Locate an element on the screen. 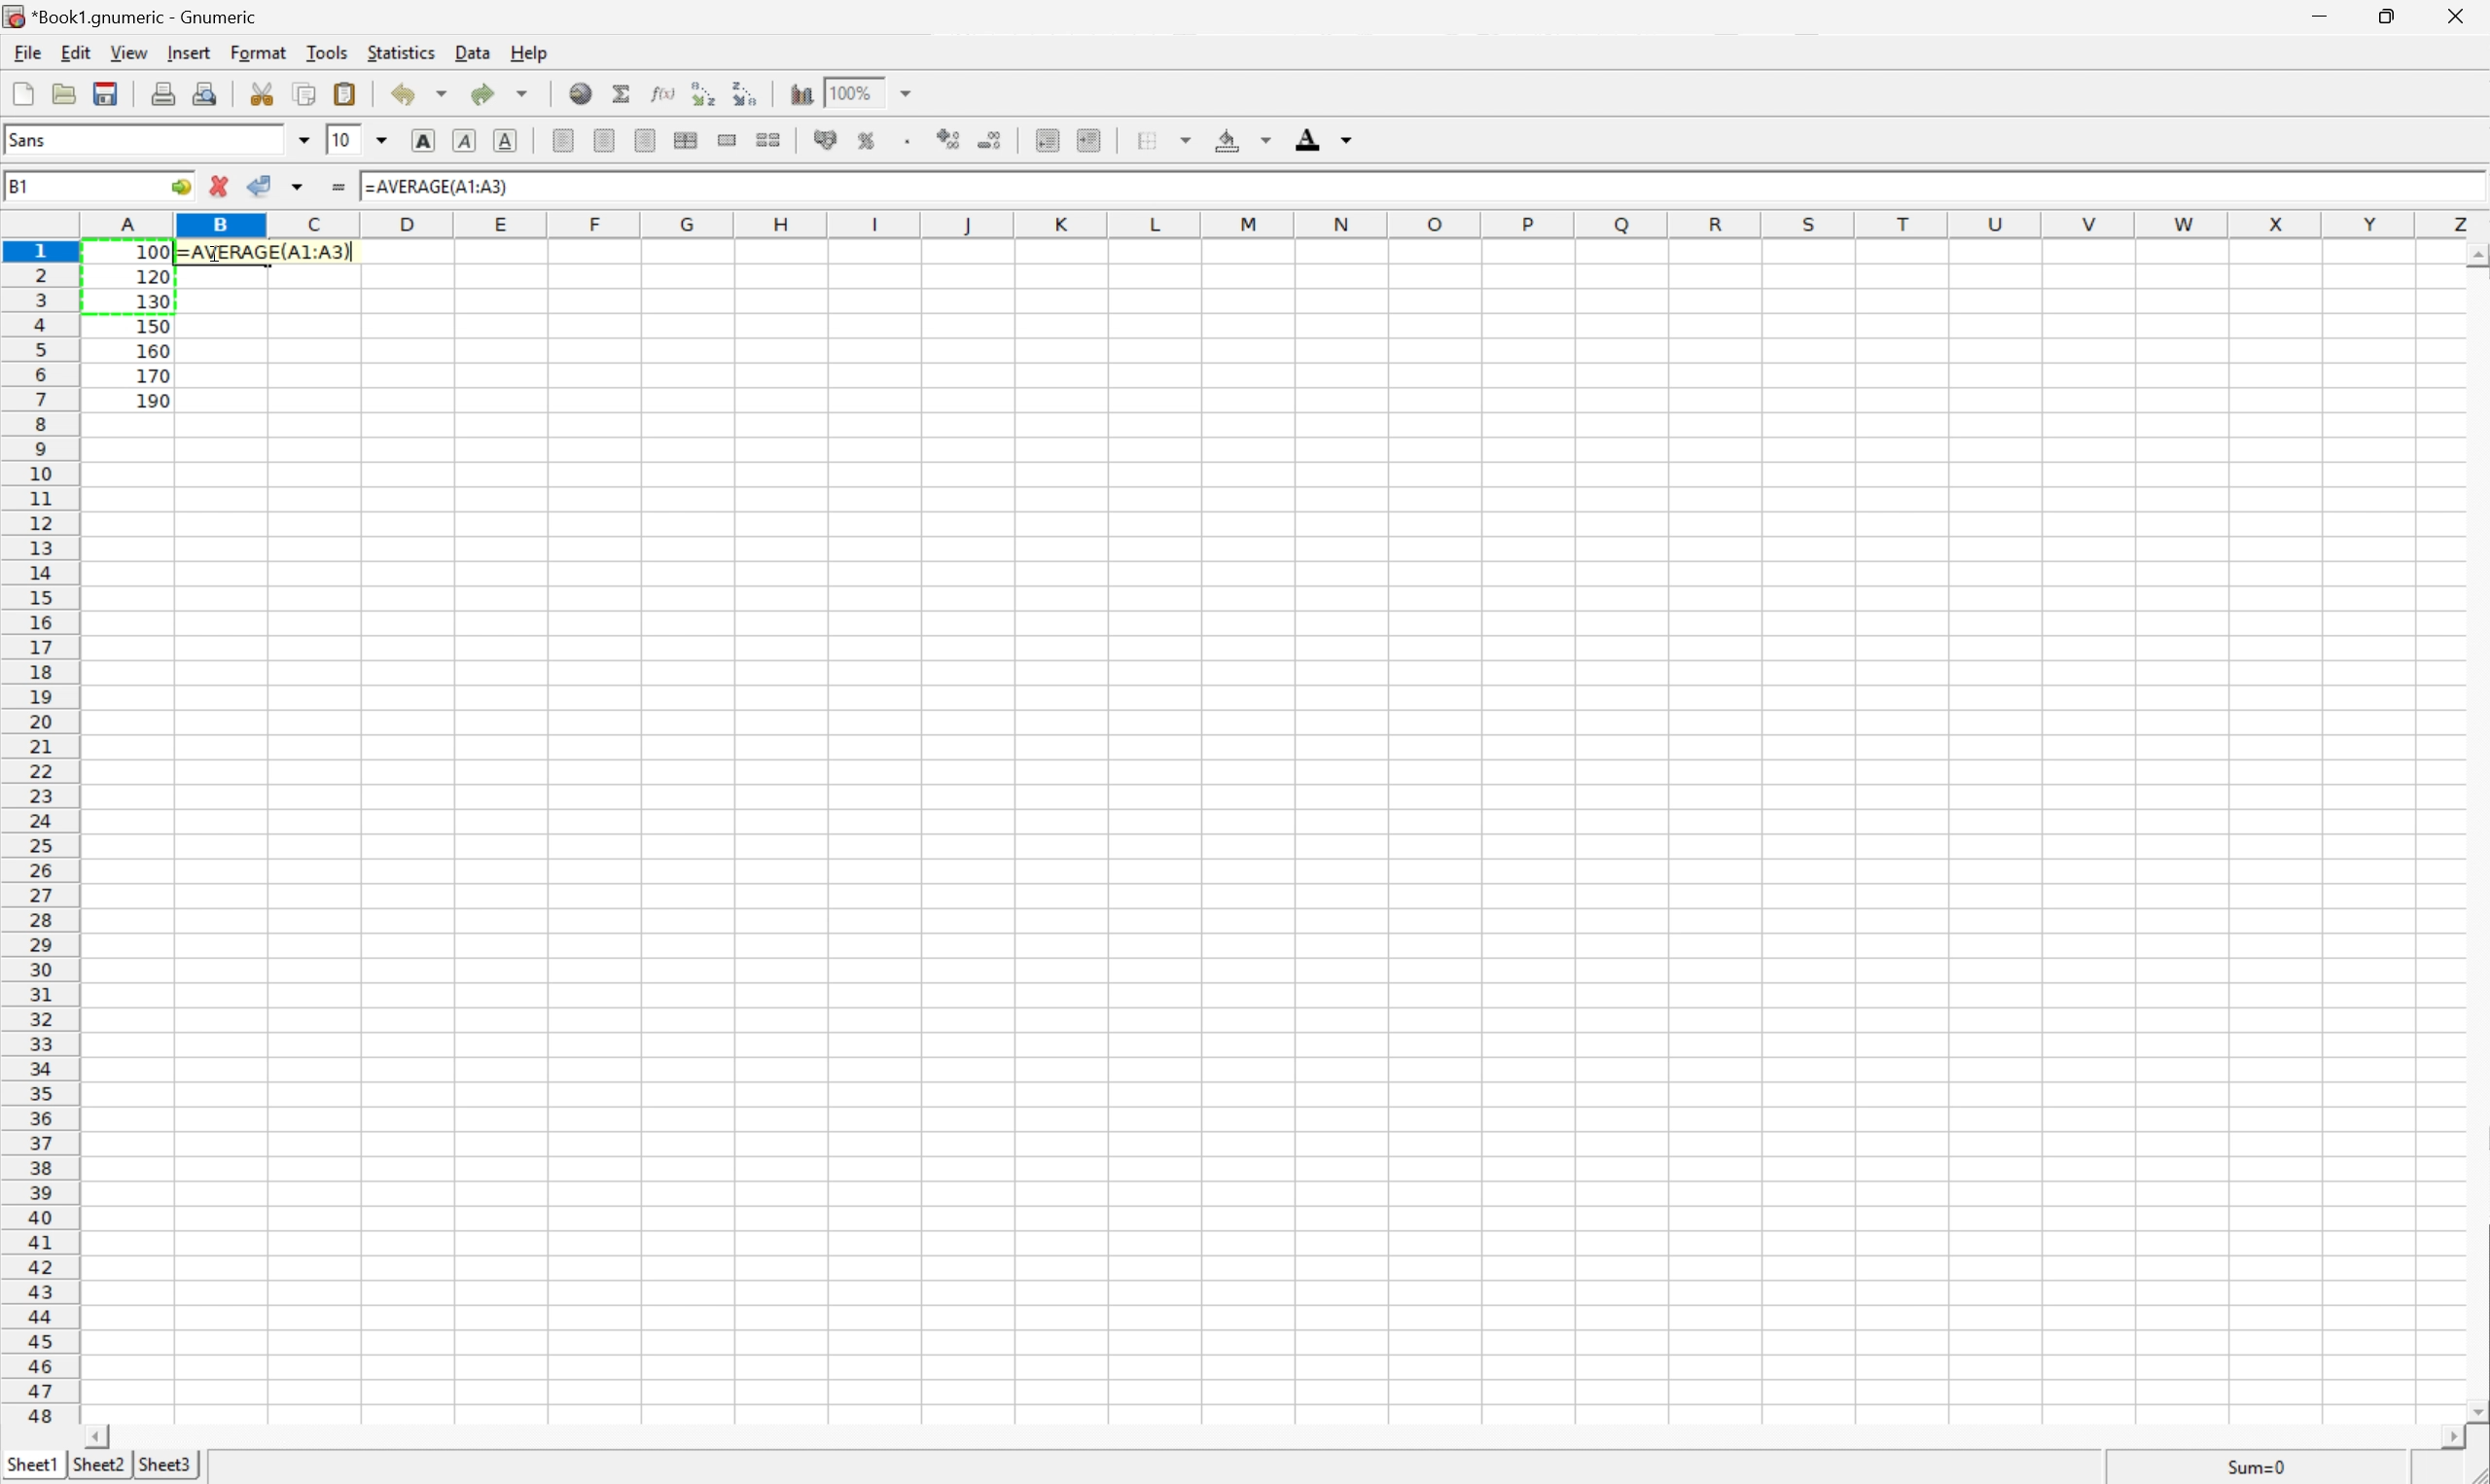  Sans is located at coordinates (30, 140).